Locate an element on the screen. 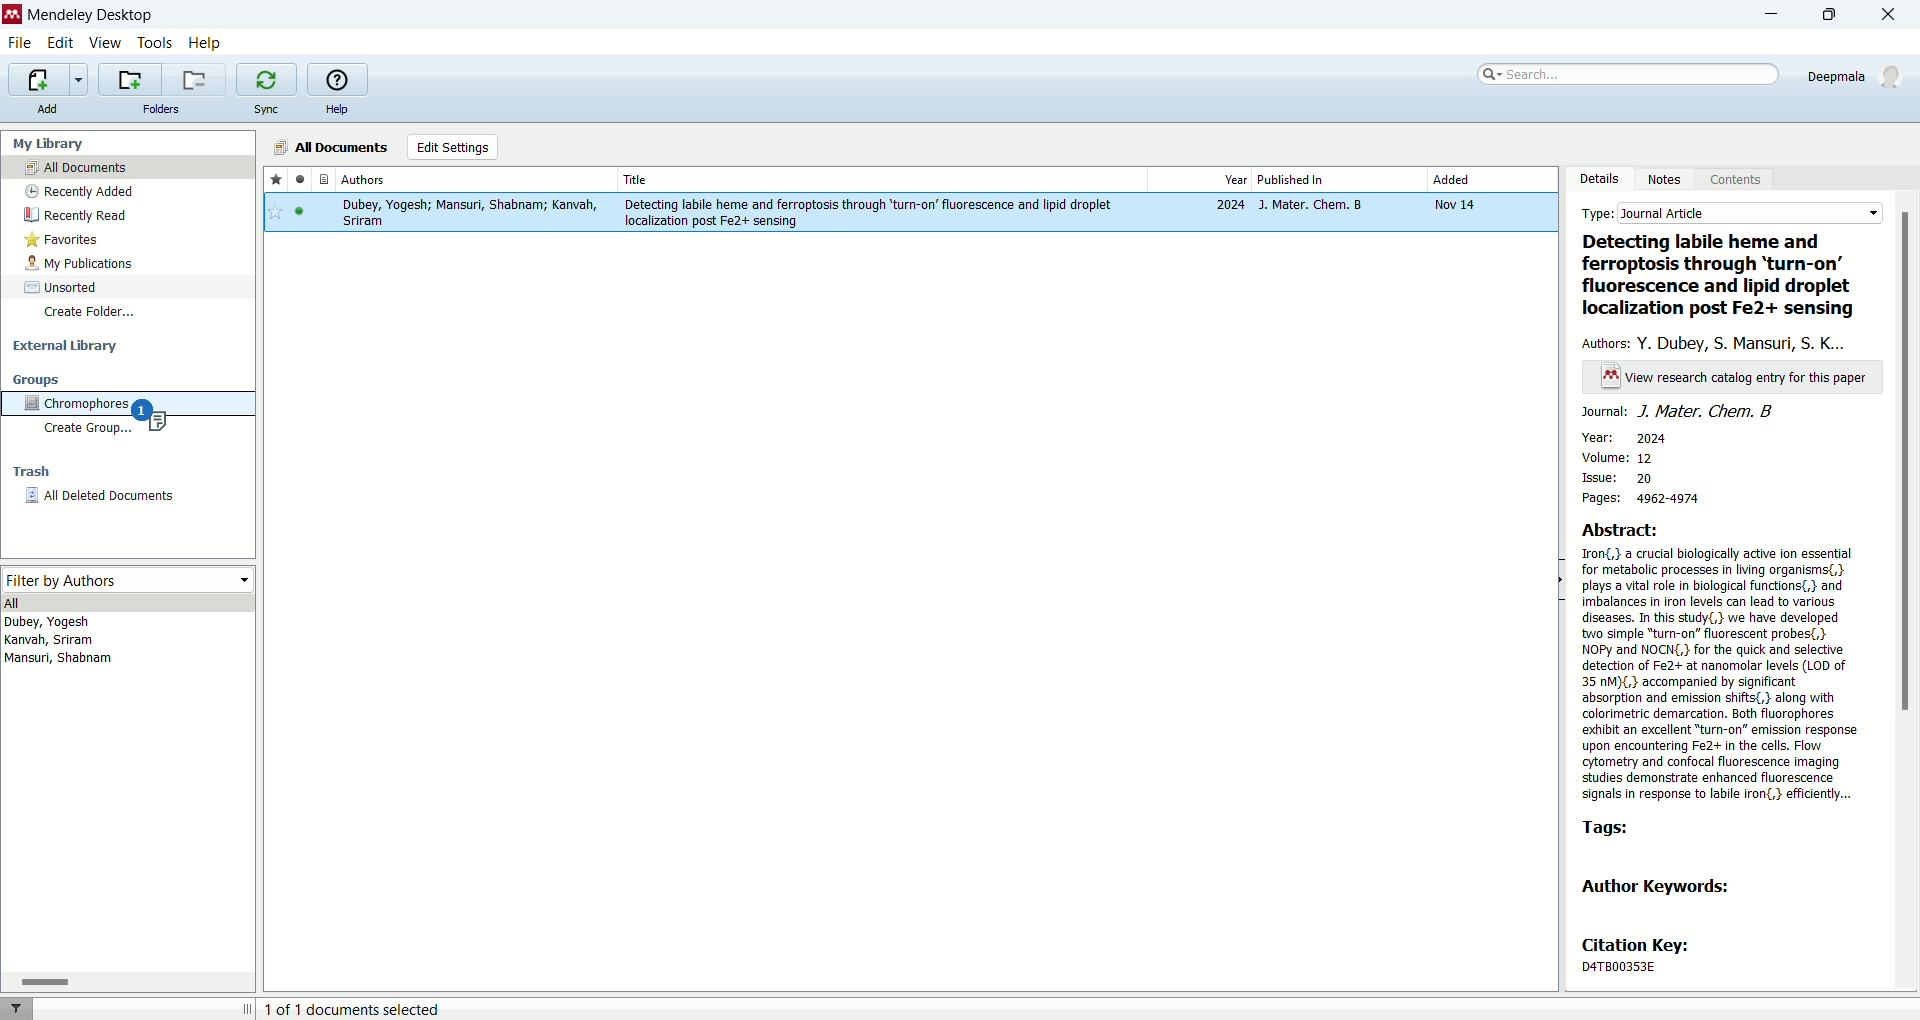 The image size is (1920, 1020). all documents is located at coordinates (128, 168).